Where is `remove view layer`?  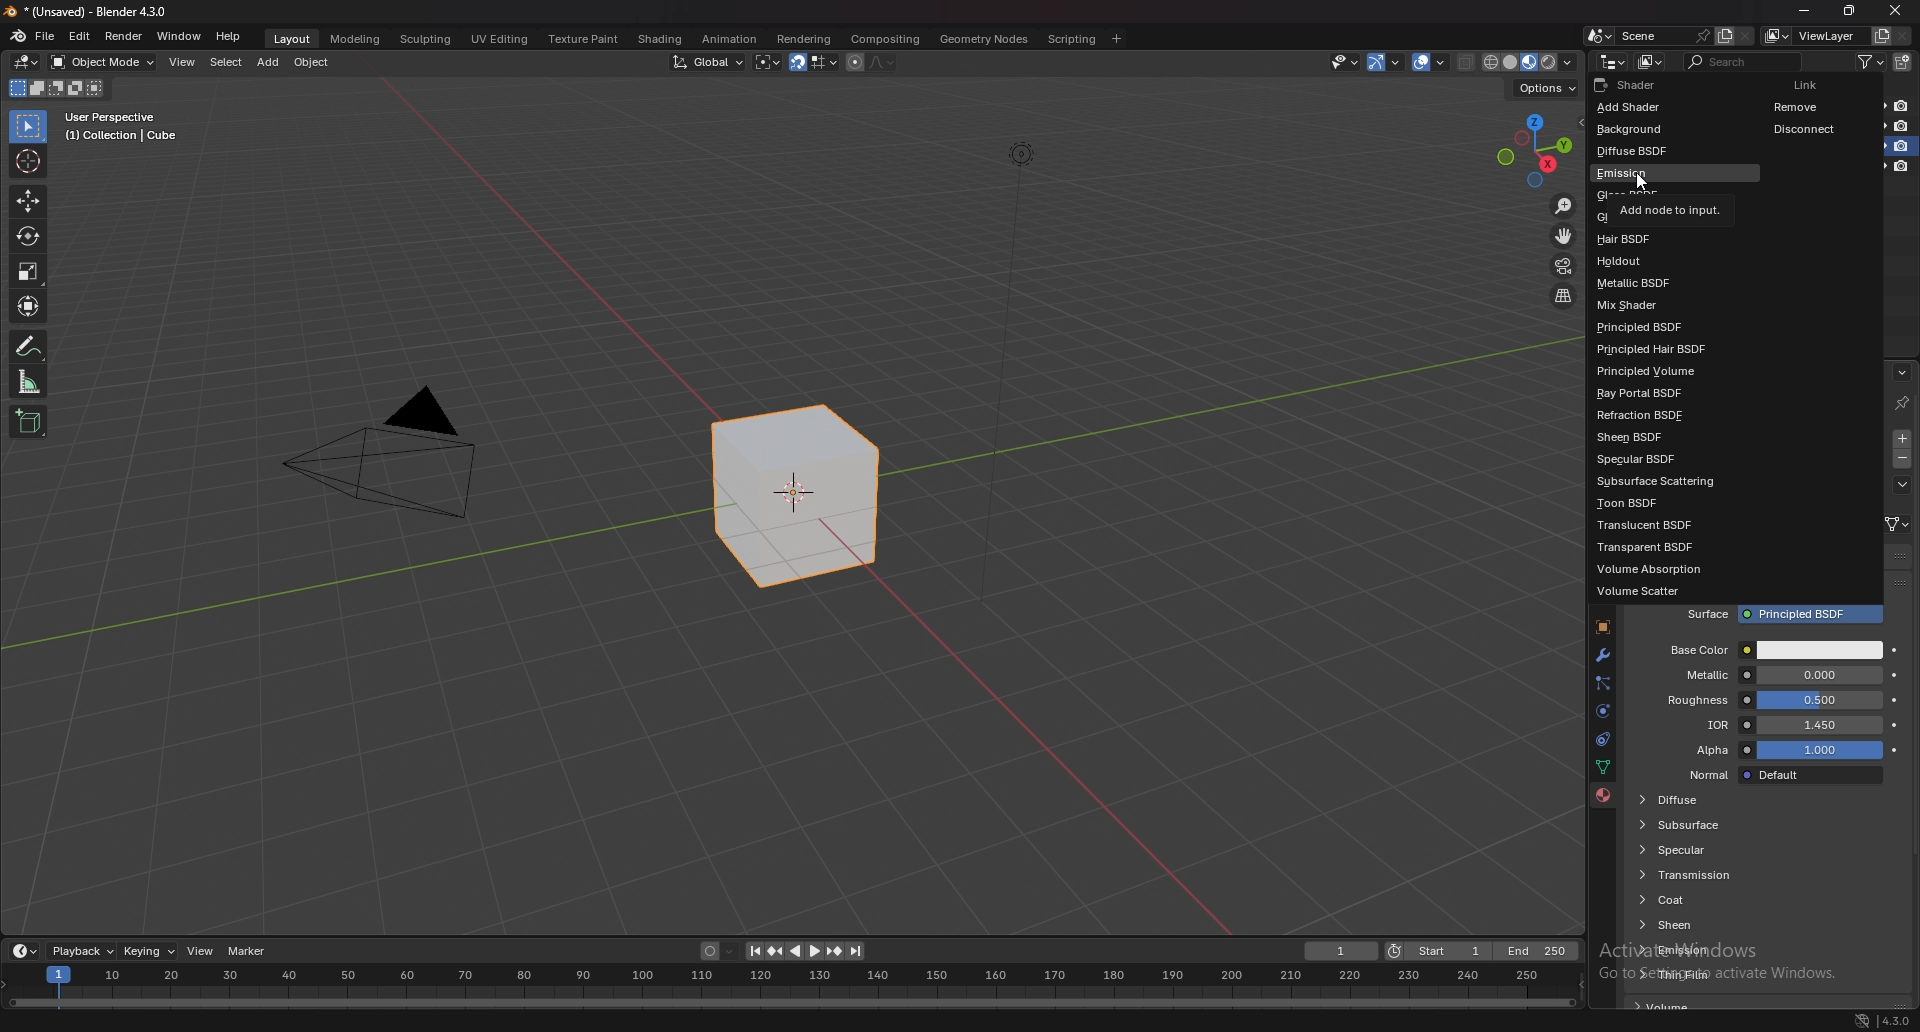
remove view layer is located at coordinates (1904, 37).